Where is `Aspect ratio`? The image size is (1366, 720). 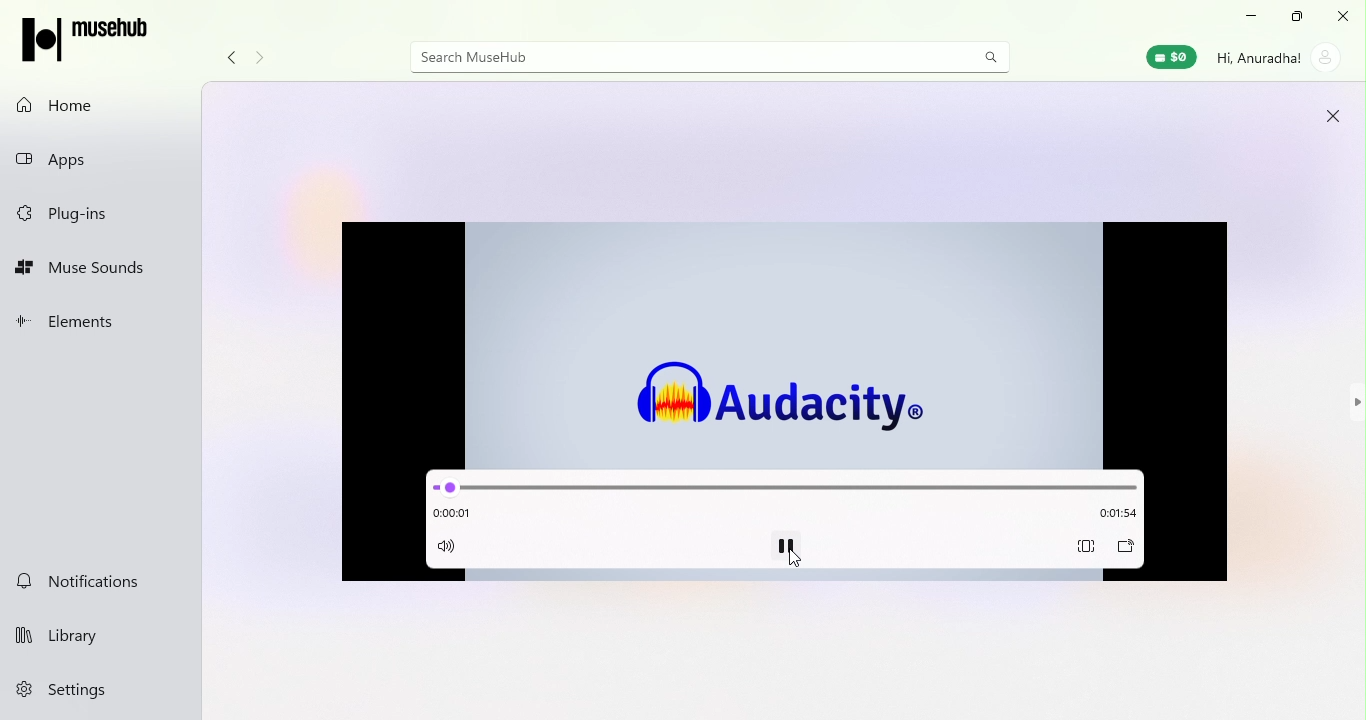 Aspect ratio is located at coordinates (1085, 546).